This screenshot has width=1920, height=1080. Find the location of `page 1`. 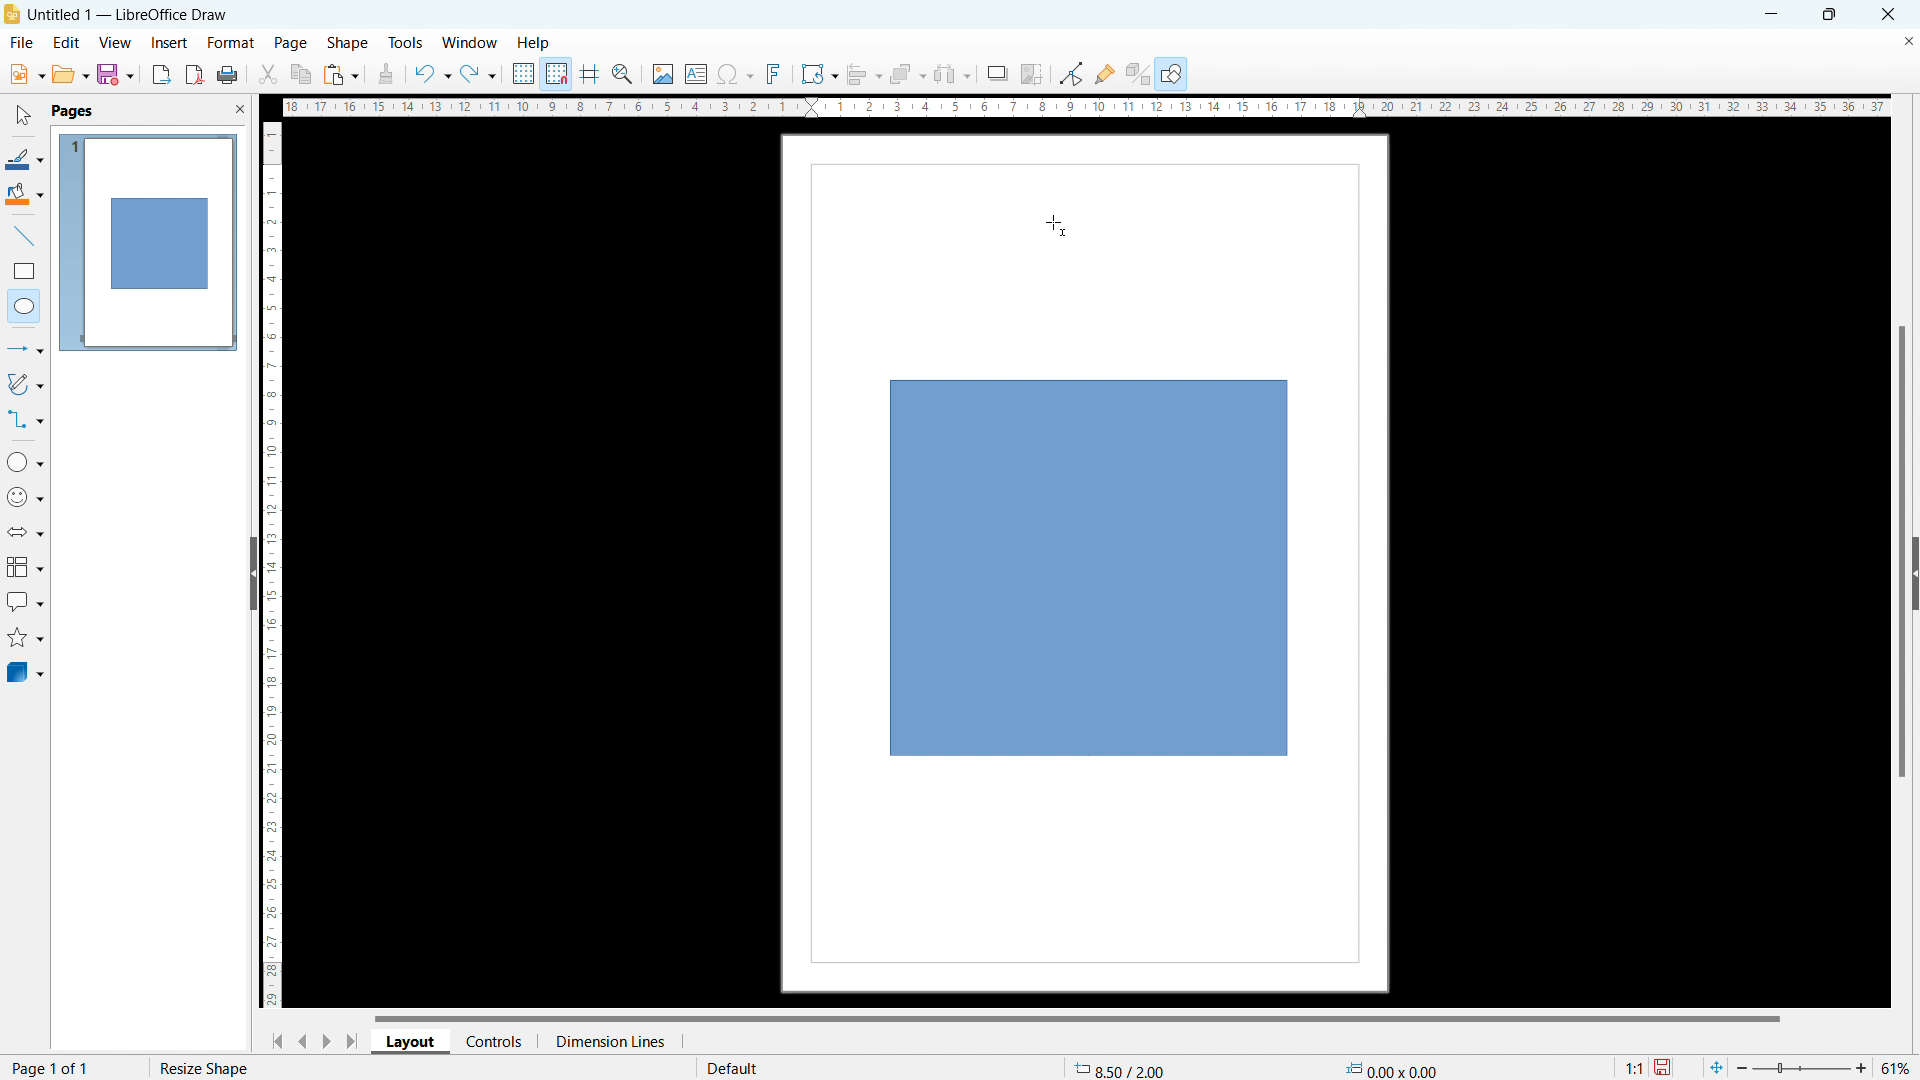

page 1 is located at coordinates (147, 241).